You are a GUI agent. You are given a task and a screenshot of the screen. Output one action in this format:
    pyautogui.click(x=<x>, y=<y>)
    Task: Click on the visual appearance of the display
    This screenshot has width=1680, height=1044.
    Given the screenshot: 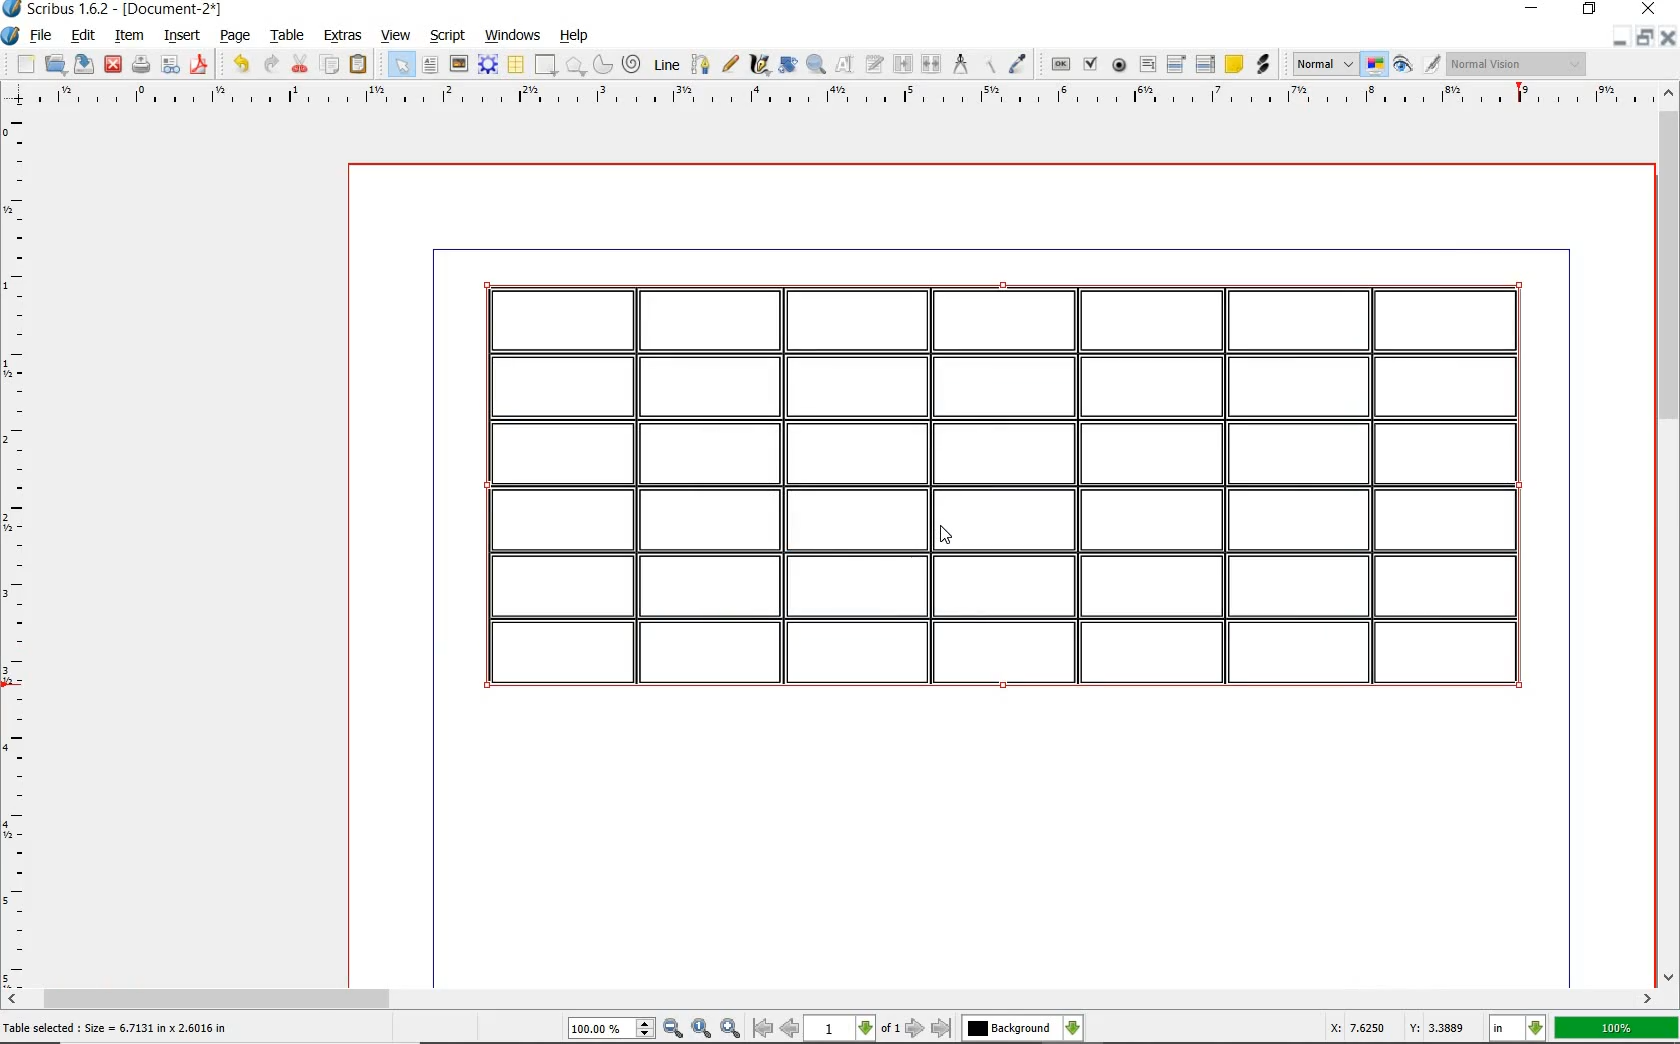 What is the action you would take?
    pyautogui.click(x=1520, y=63)
    